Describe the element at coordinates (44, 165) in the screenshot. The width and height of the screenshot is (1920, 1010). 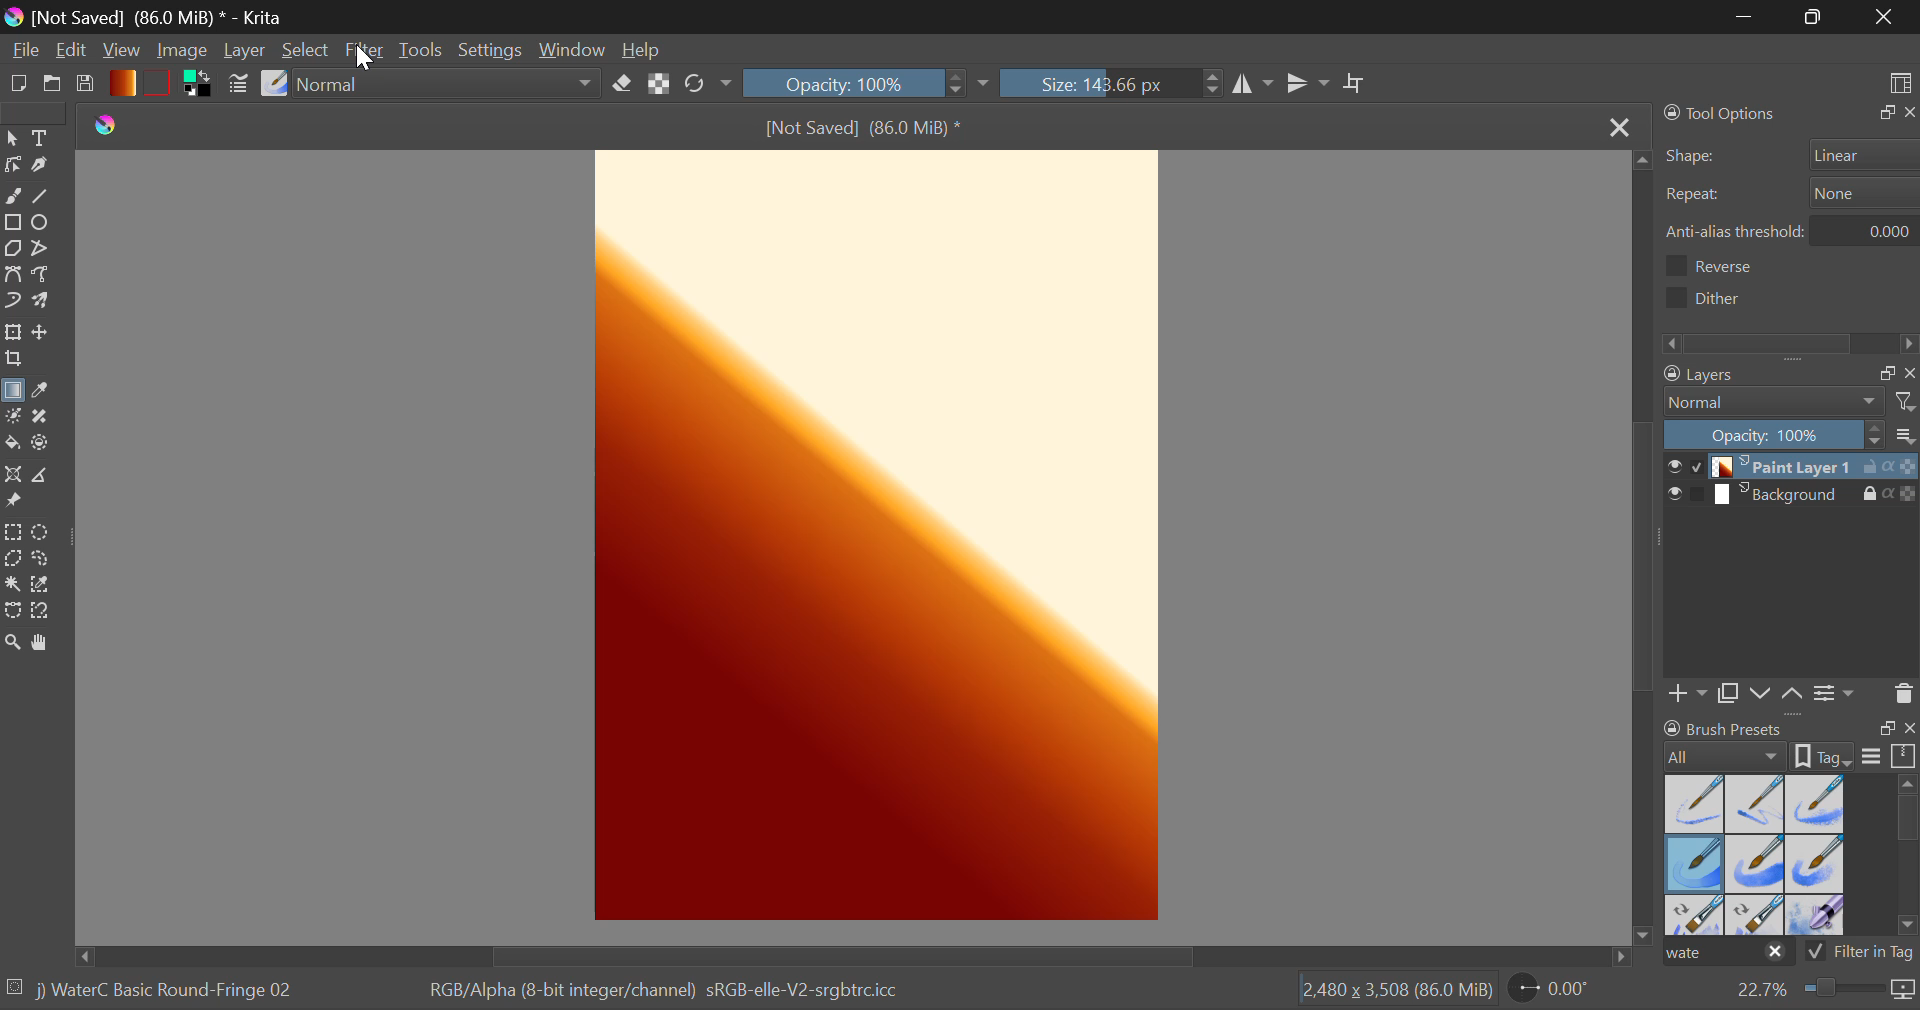
I see `Calligraphic Tool` at that location.